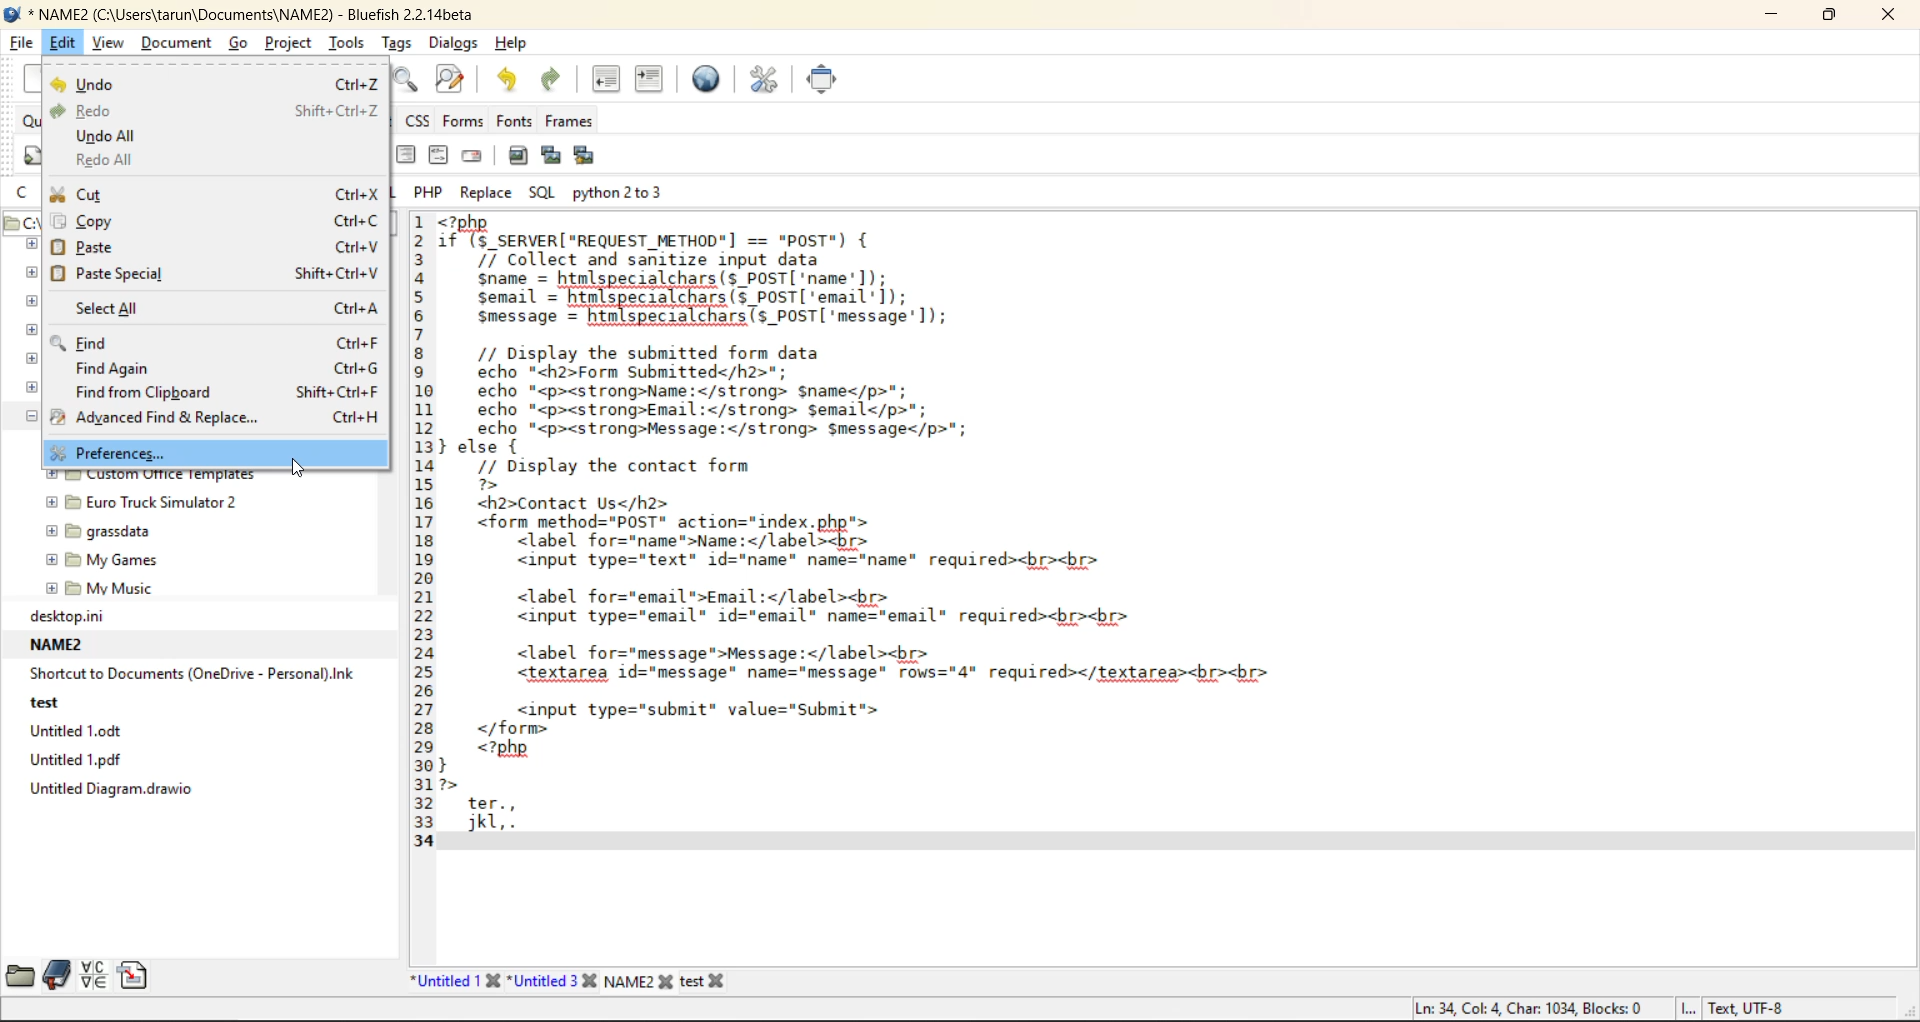 This screenshot has height=1022, width=1920. What do you see at coordinates (349, 44) in the screenshot?
I see `tools` at bounding box center [349, 44].